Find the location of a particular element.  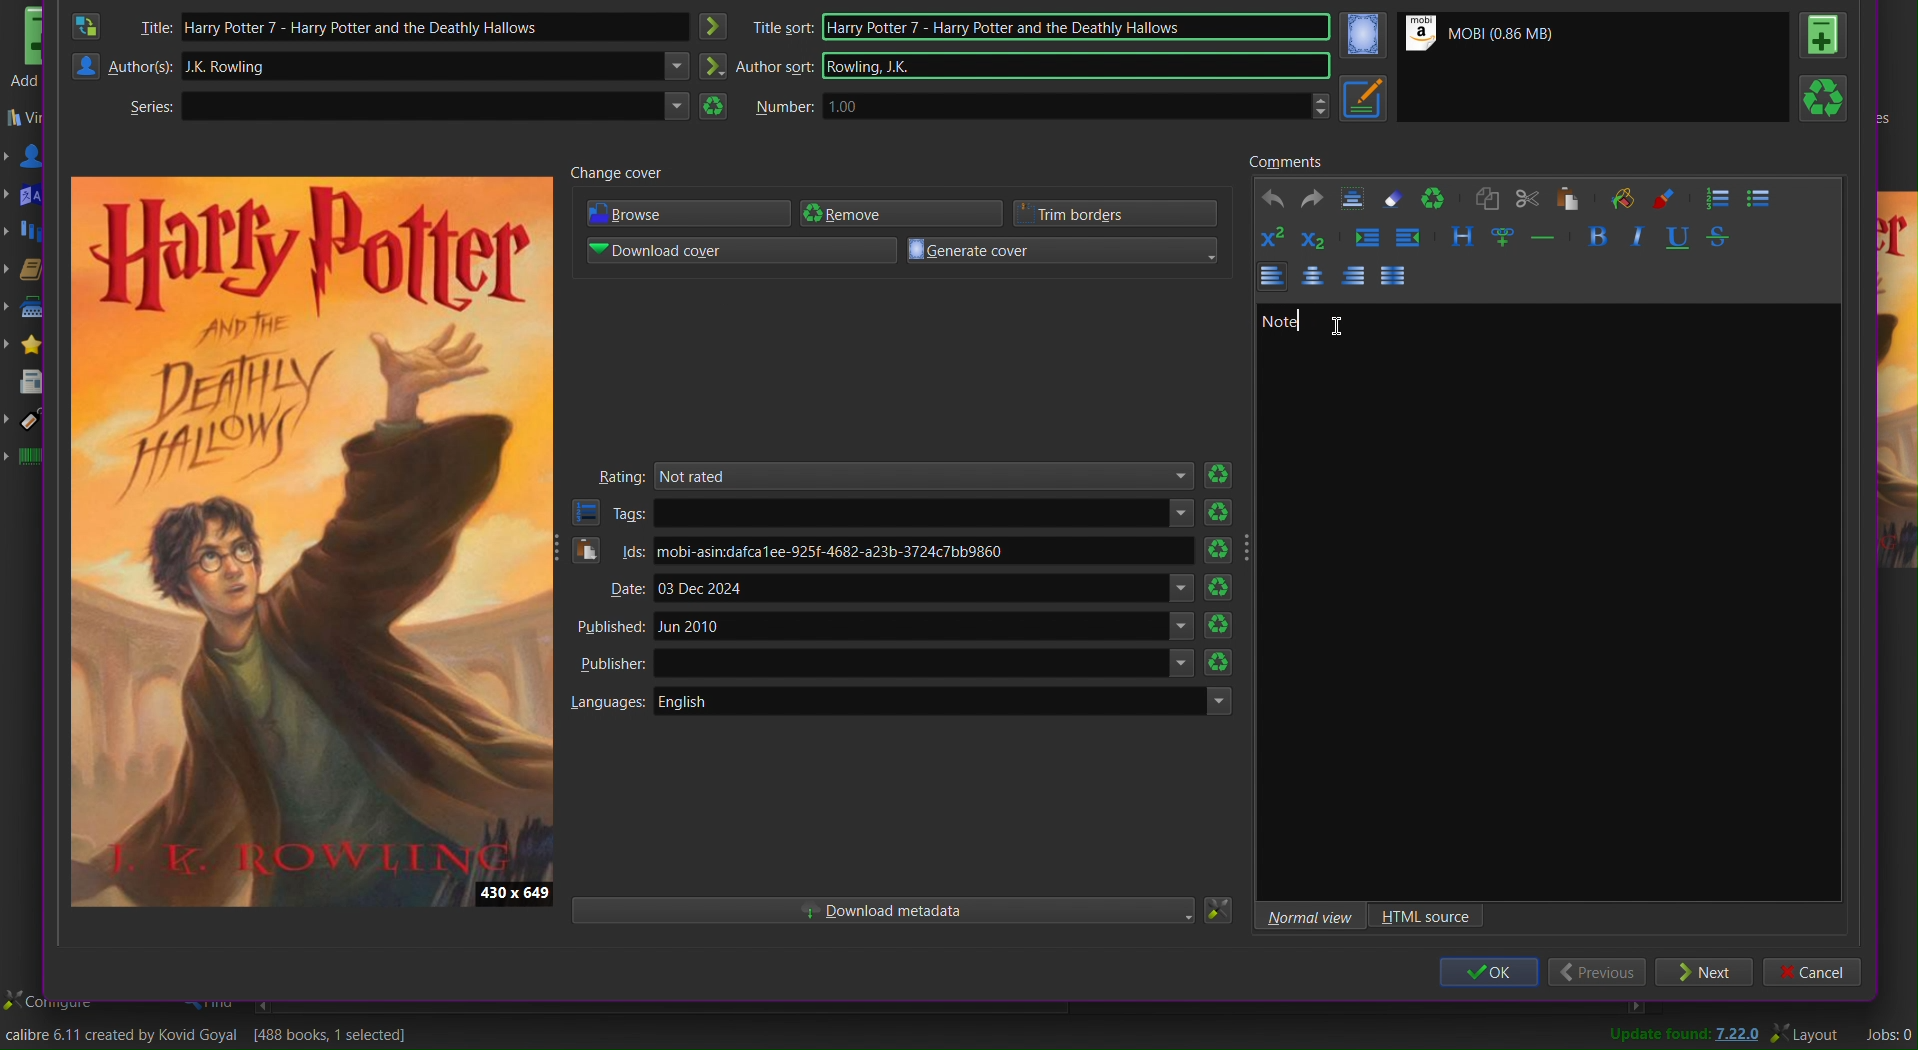

Tags is located at coordinates (28, 422).